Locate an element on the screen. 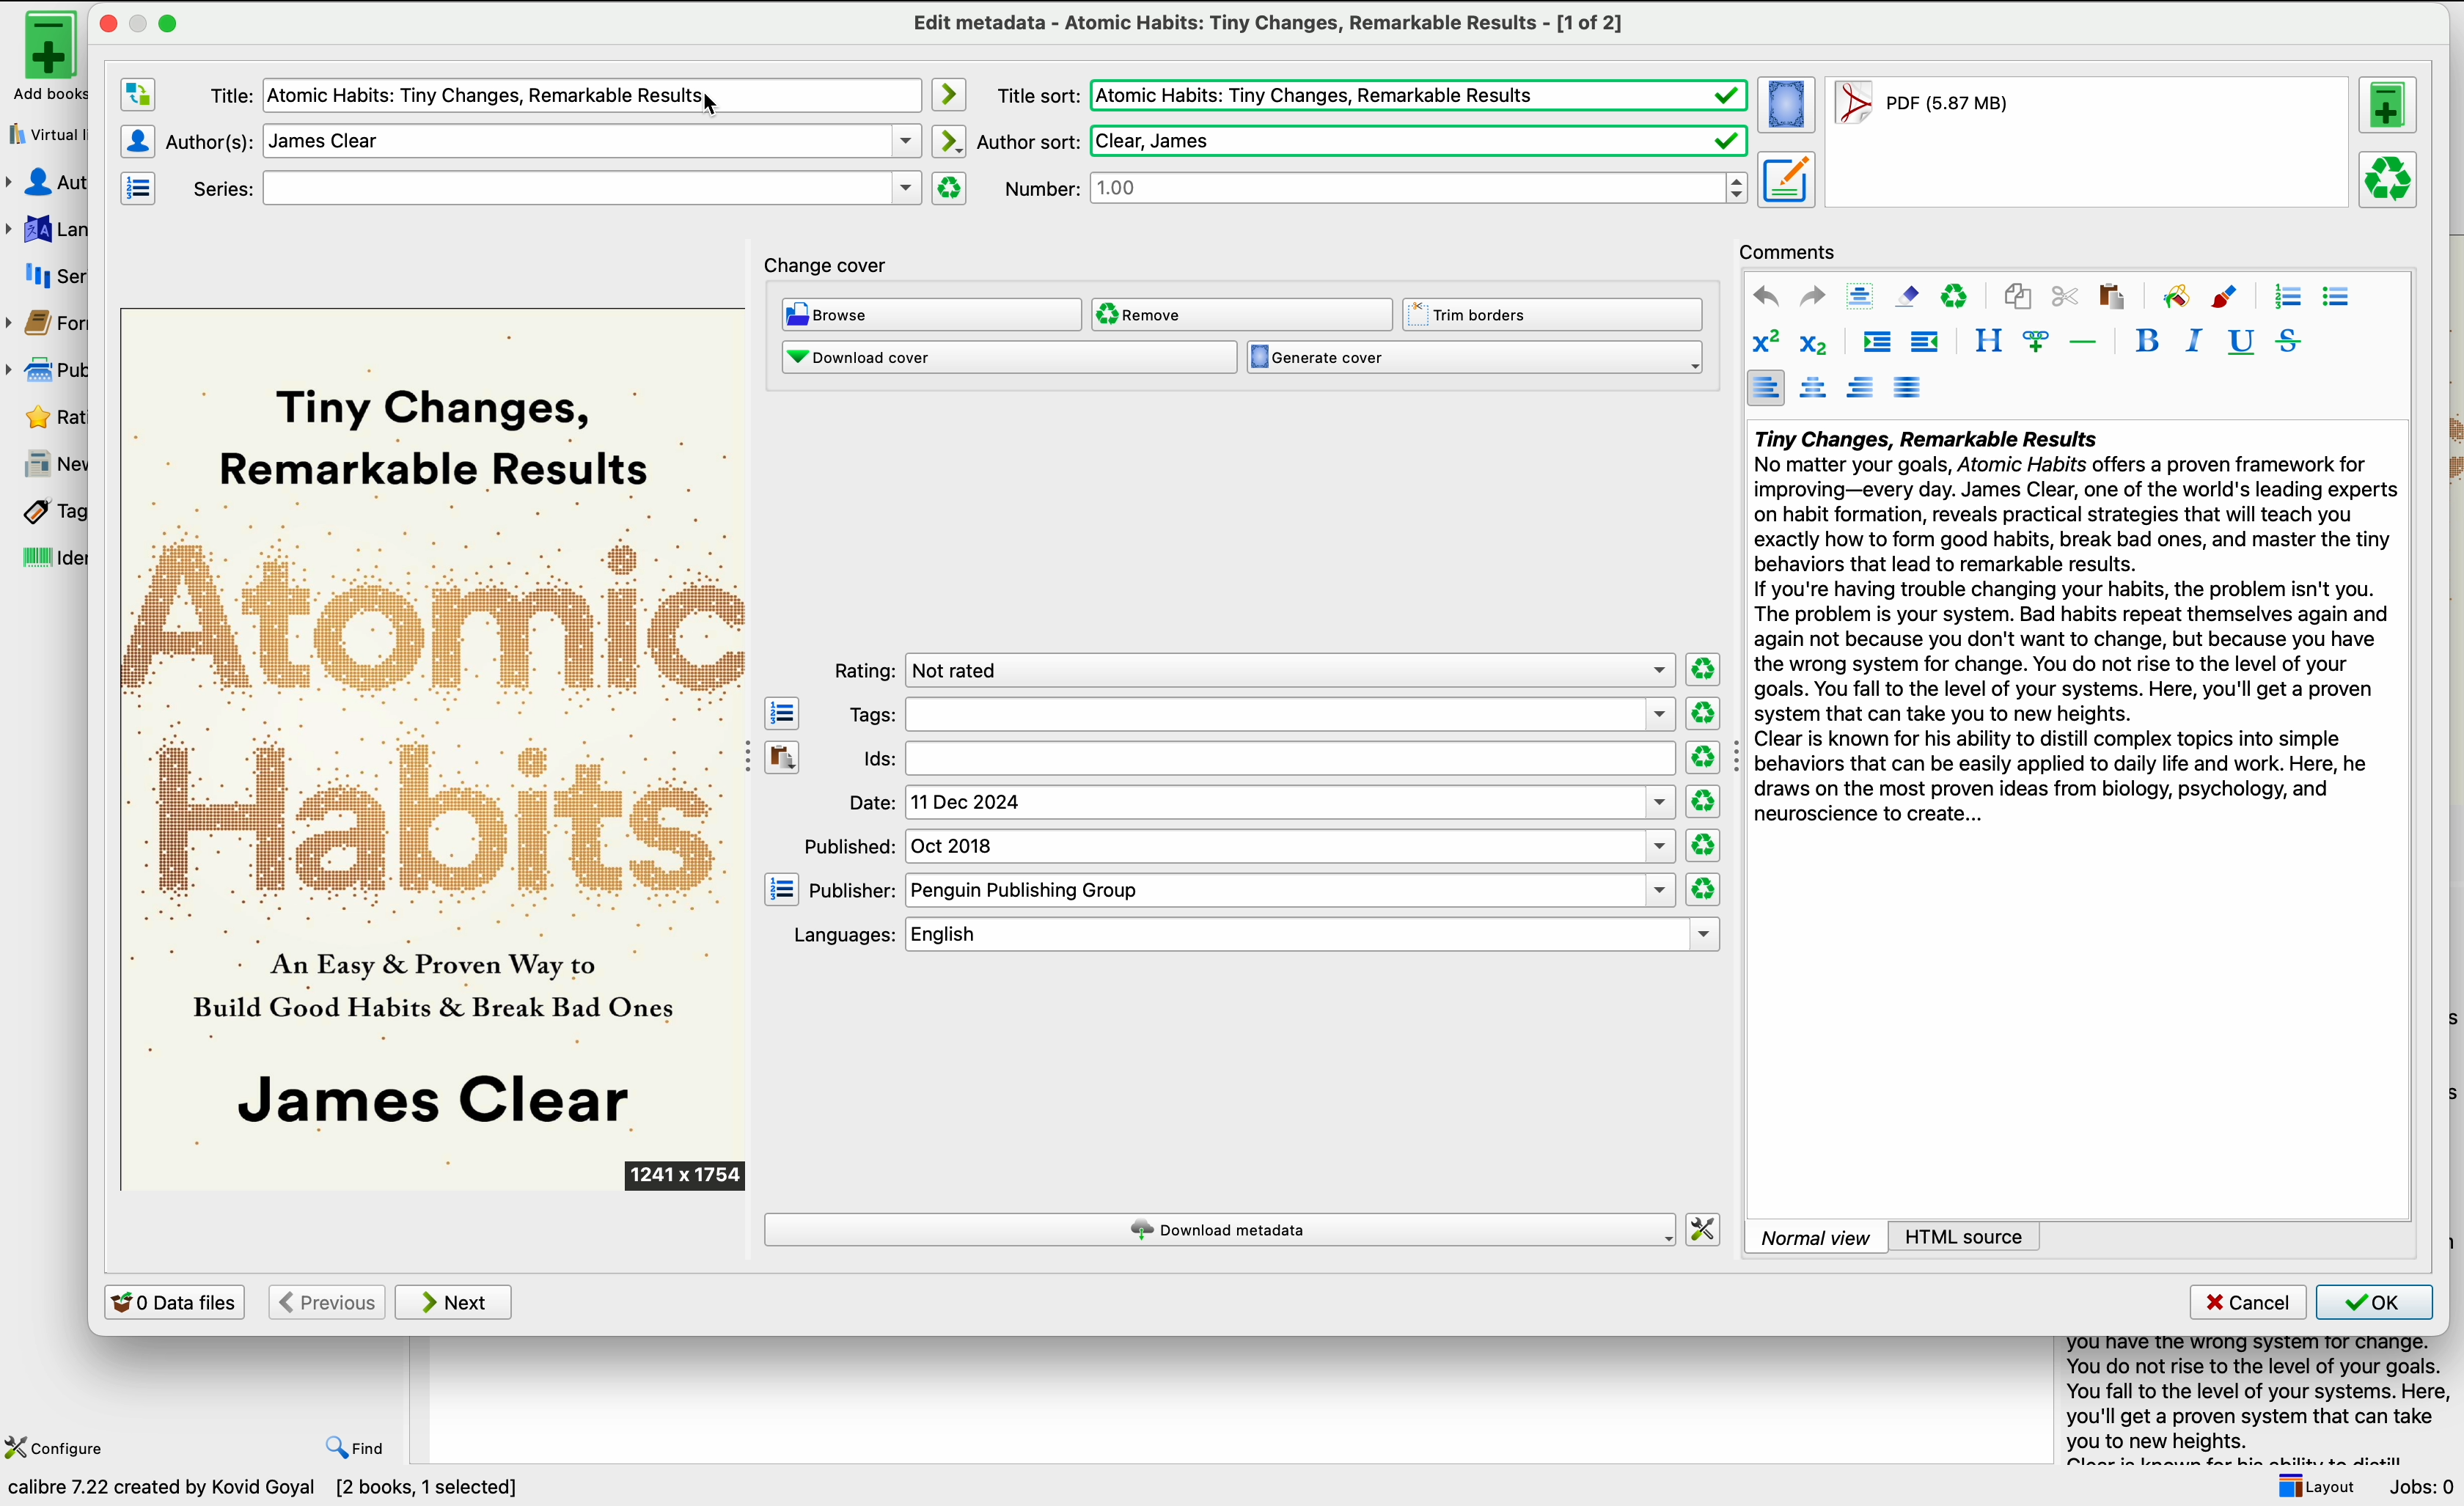  previous is located at coordinates (325, 1302).